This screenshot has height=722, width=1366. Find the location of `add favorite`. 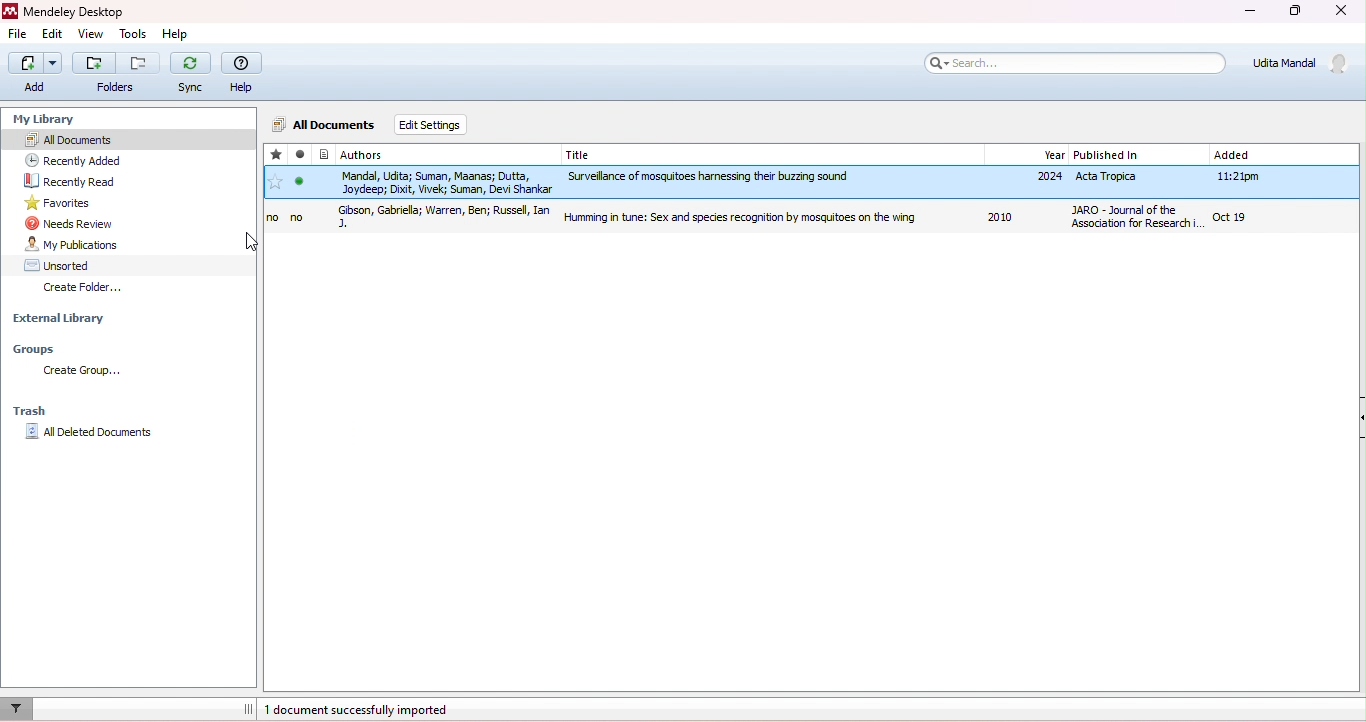

add favorite is located at coordinates (278, 183).